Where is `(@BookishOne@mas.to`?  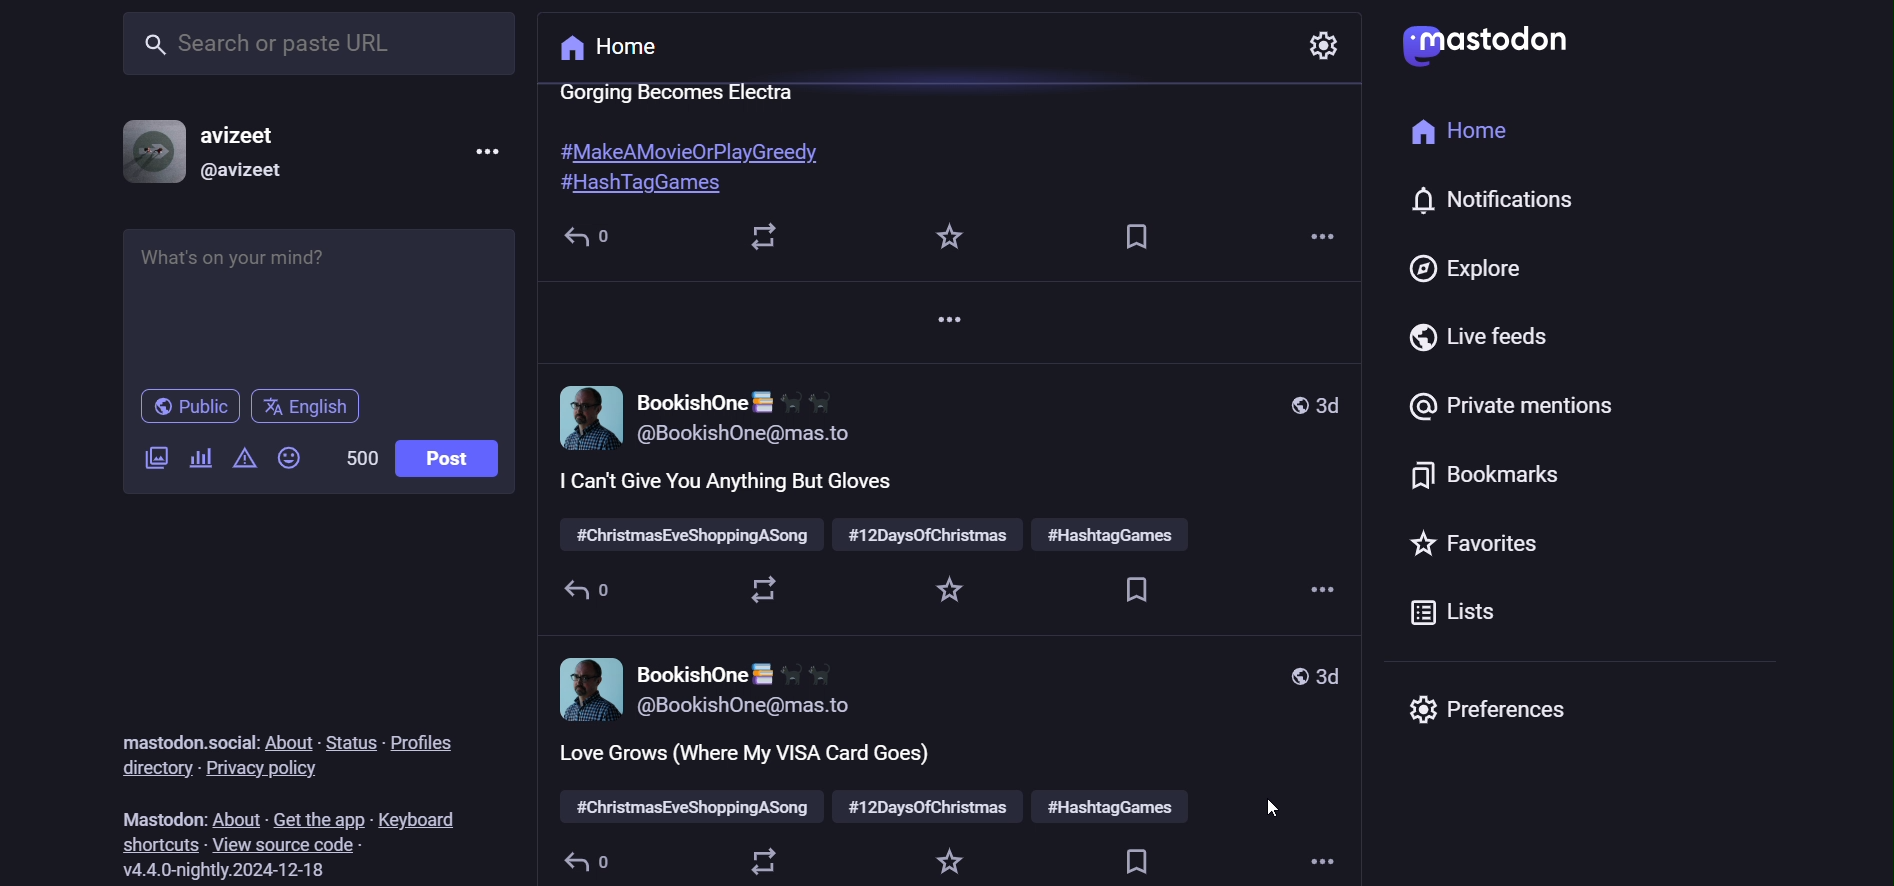 (@BookishOne@mas.to is located at coordinates (747, 706).